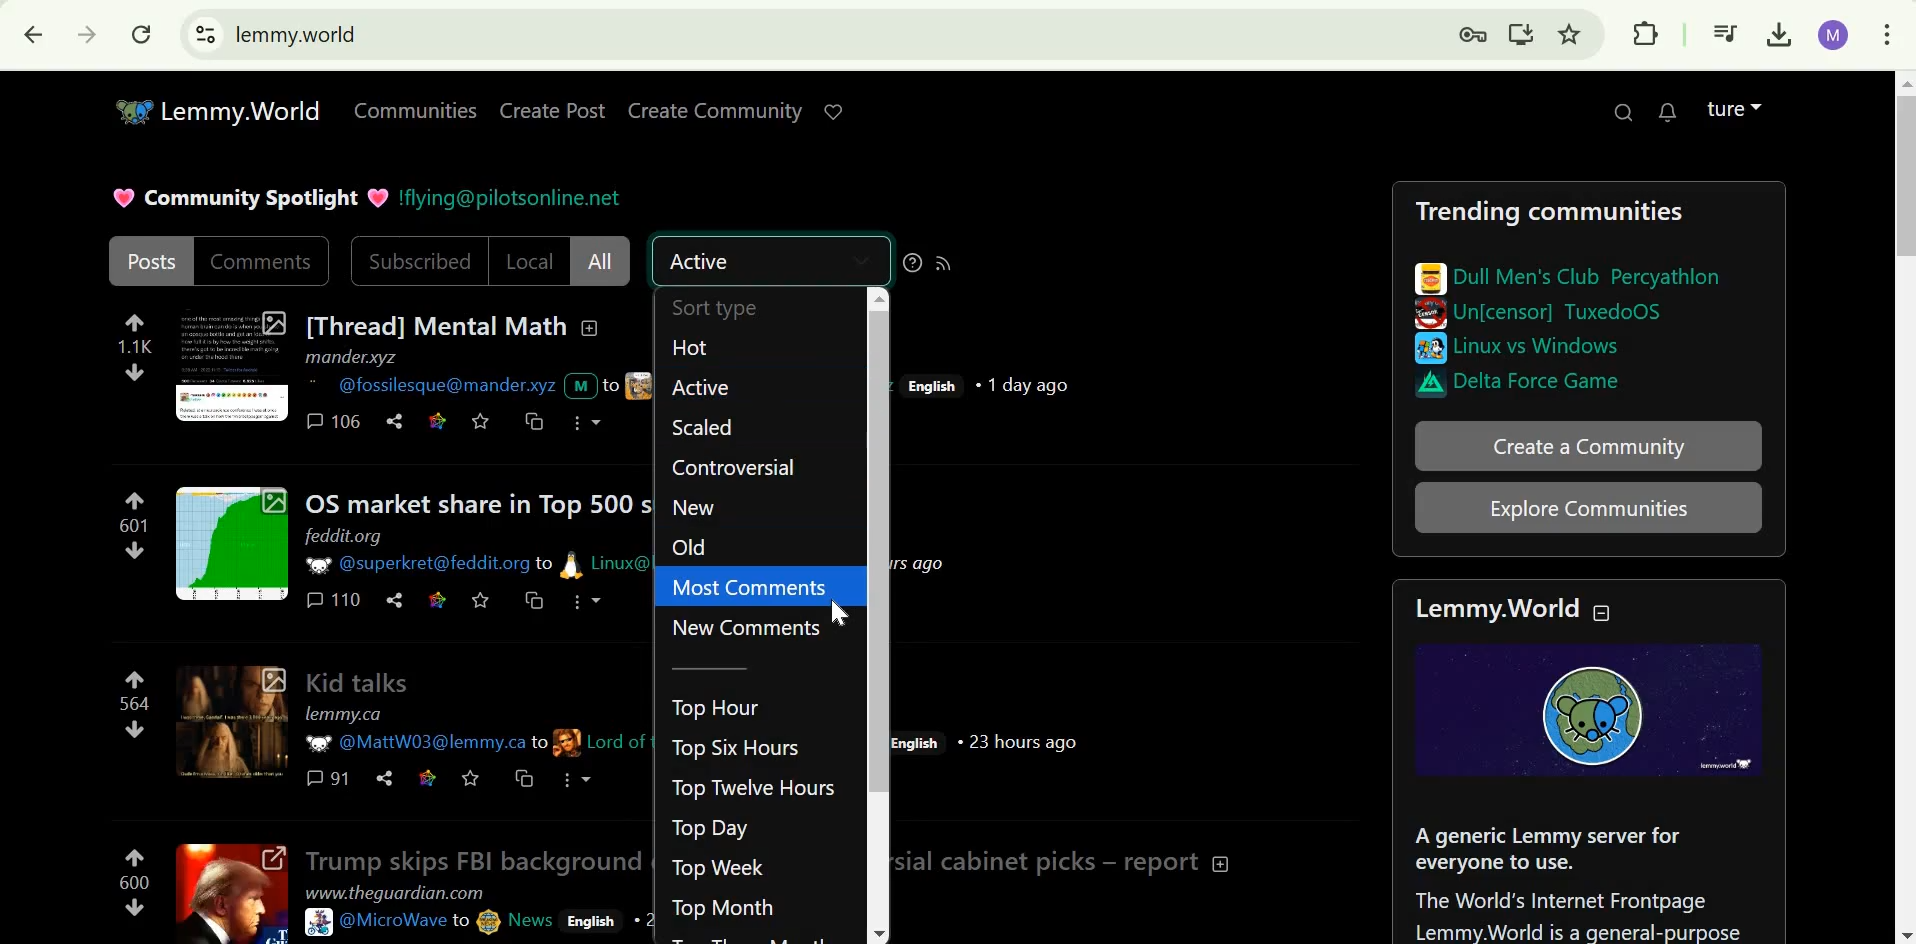 This screenshot has height=944, width=1916. What do you see at coordinates (1650, 32) in the screenshot?
I see `Extensions` at bounding box center [1650, 32].